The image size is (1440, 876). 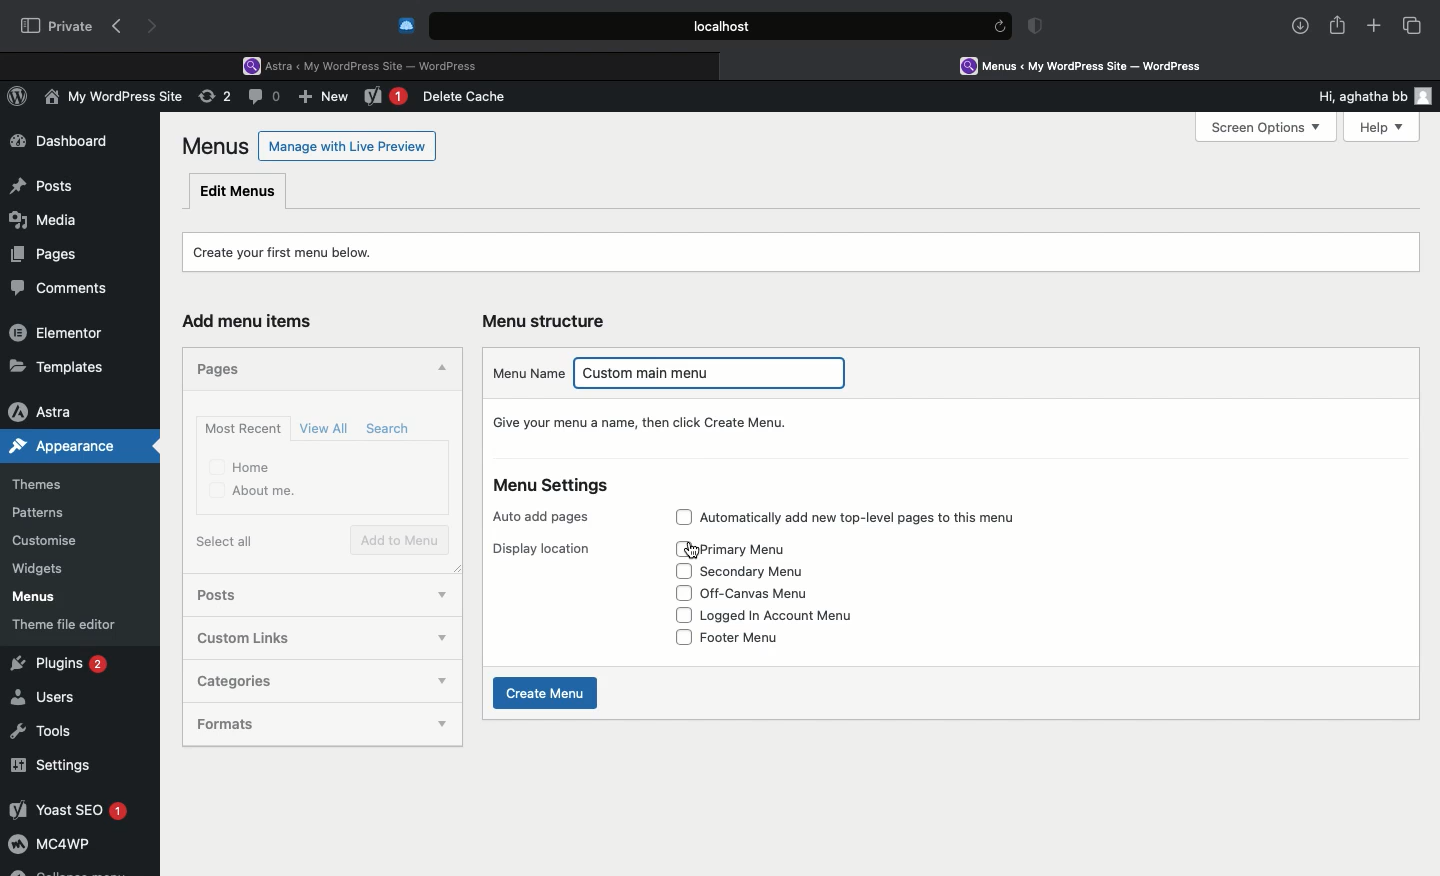 What do you see at coordinates (267, 96) in the screenshot?
I see `Comment (0)` at bounding box center [267, 96].